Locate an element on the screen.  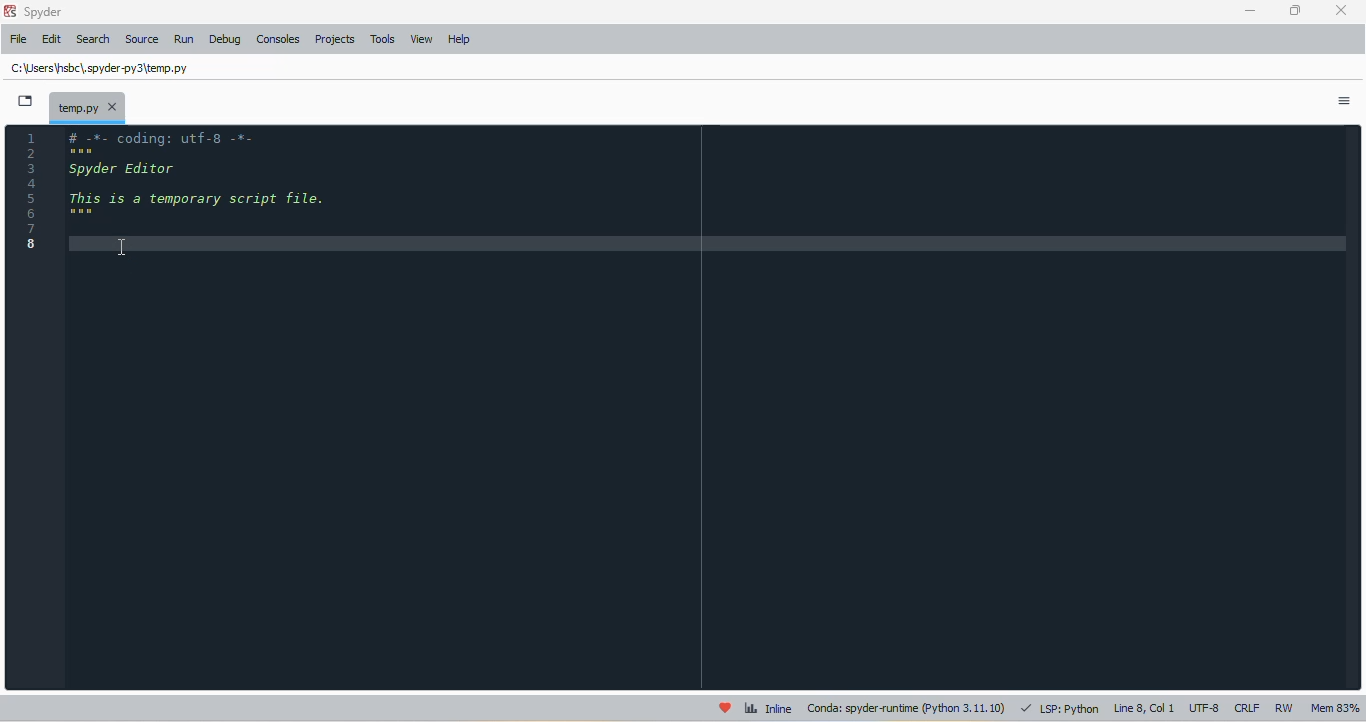
consoles is located at coordinates (278, 39).